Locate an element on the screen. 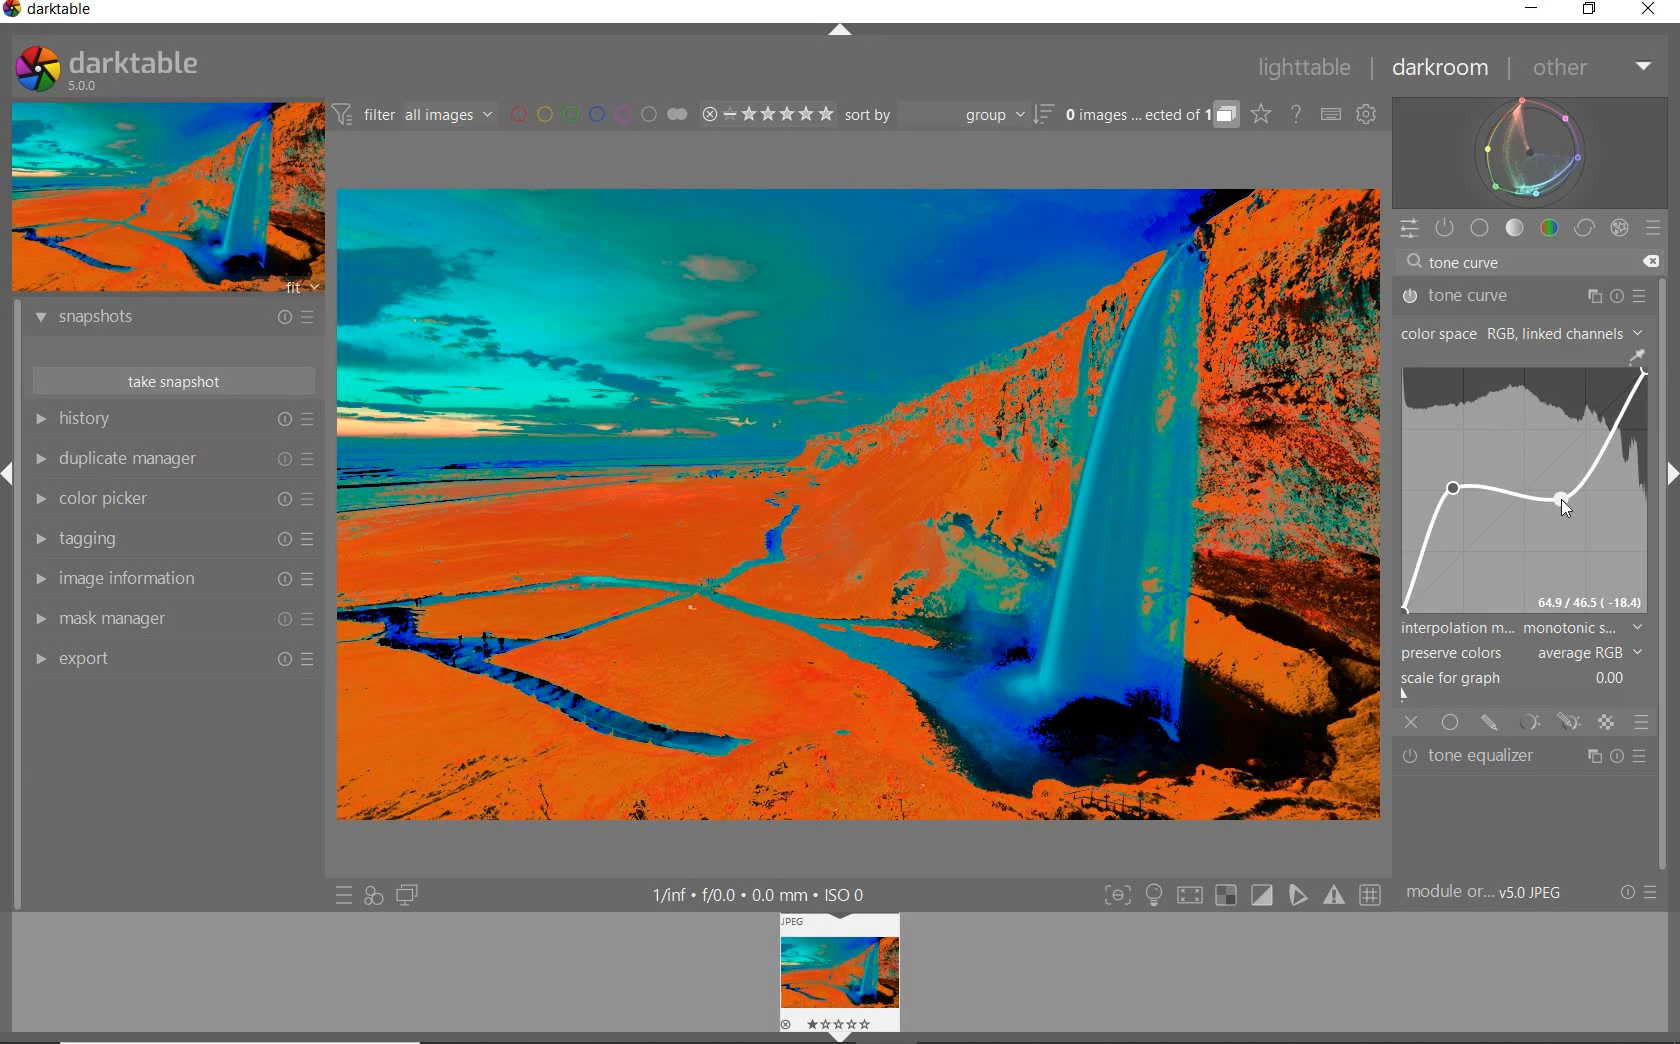 This screenshot has width=1680, height=1044. RANGE RATING OF SELECTED IMAGES is located at coordinates (767, 113).